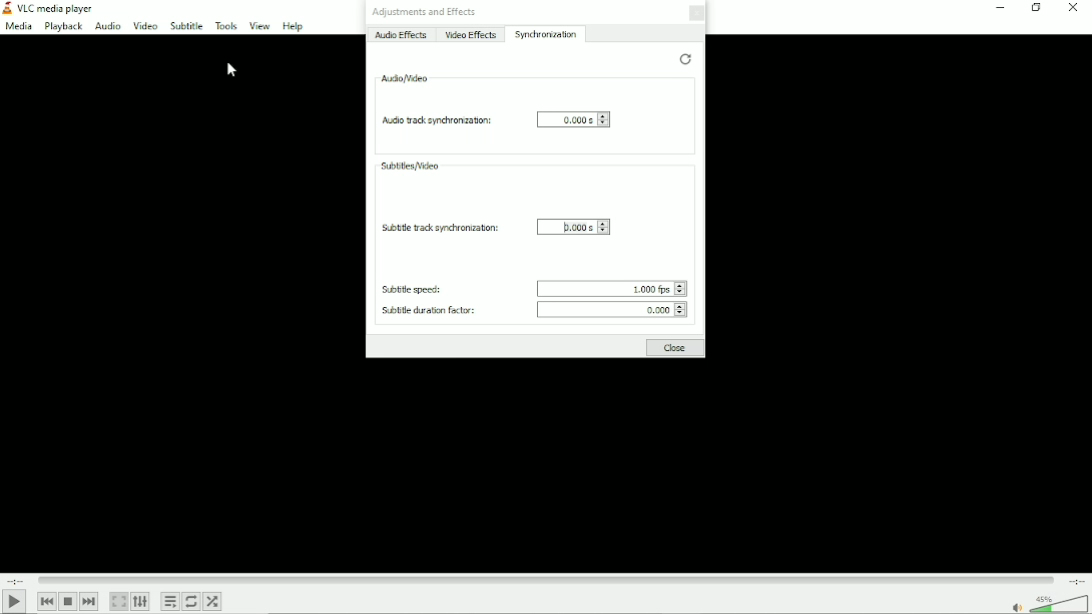  Describe the element at coordinates (143, 25) in the screenshot. I see `Video` at that location.